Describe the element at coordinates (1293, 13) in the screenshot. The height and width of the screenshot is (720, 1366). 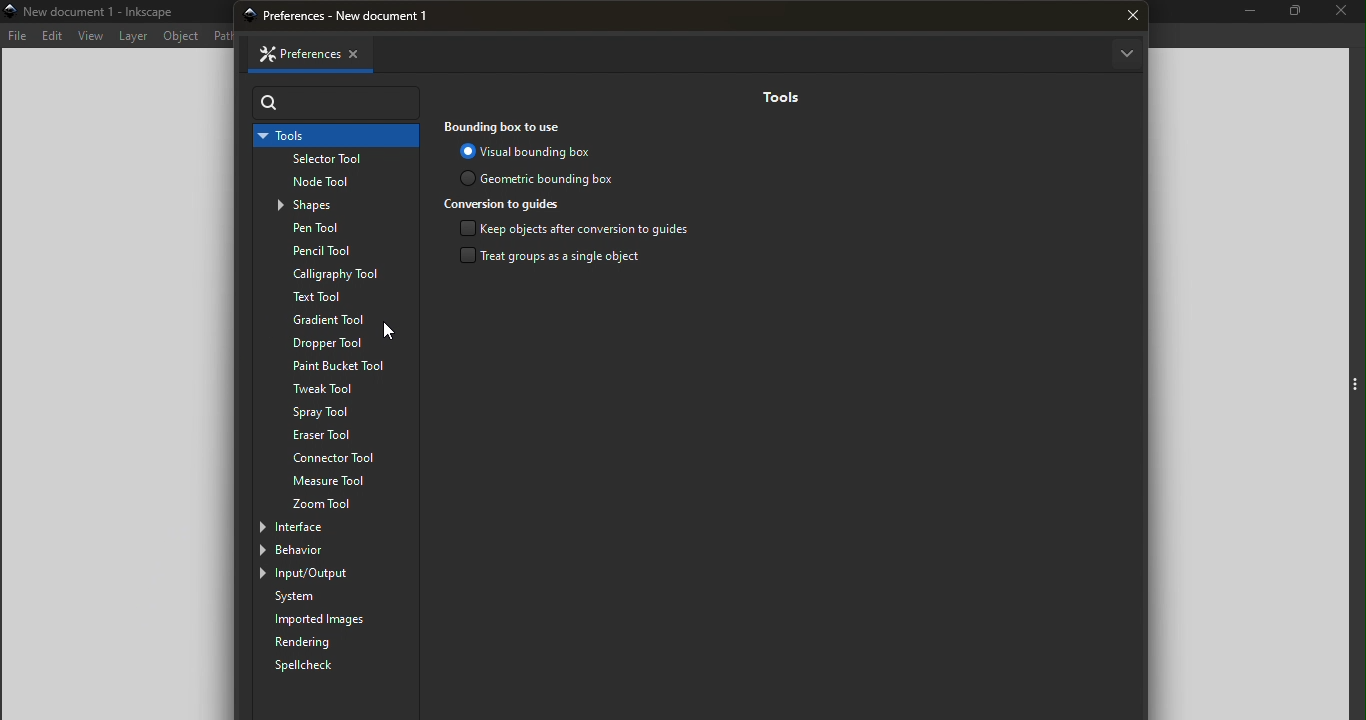
I see `Maximize` at that location.